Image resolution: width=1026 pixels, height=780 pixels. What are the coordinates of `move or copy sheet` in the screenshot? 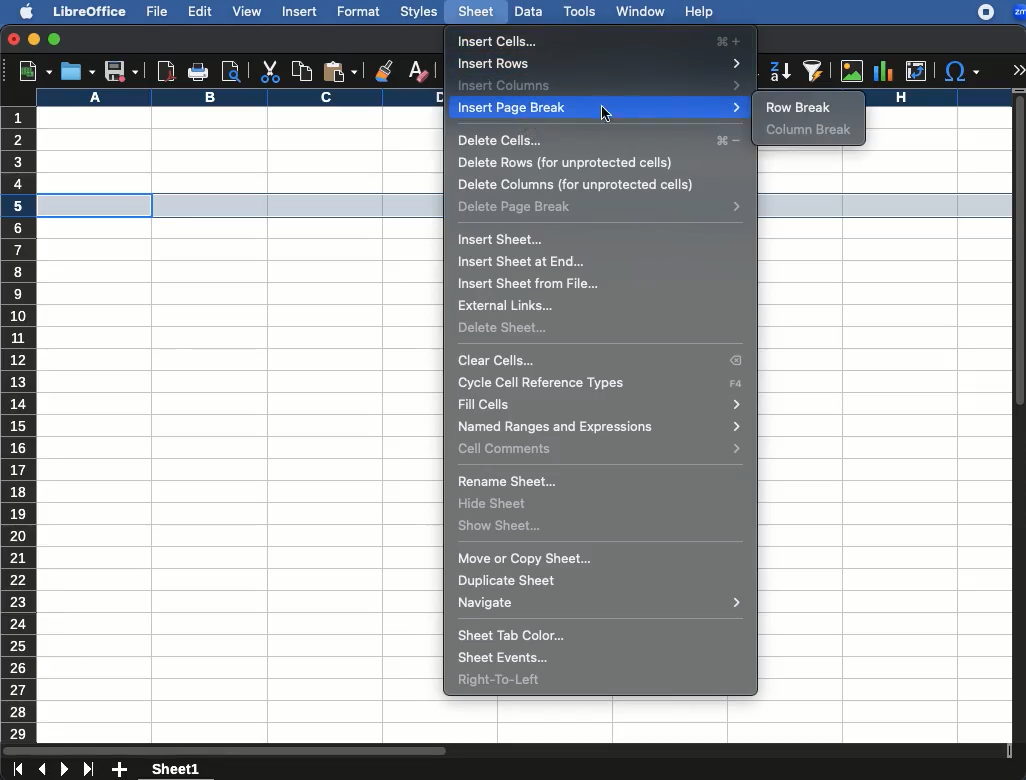 It's located at (523, 559).